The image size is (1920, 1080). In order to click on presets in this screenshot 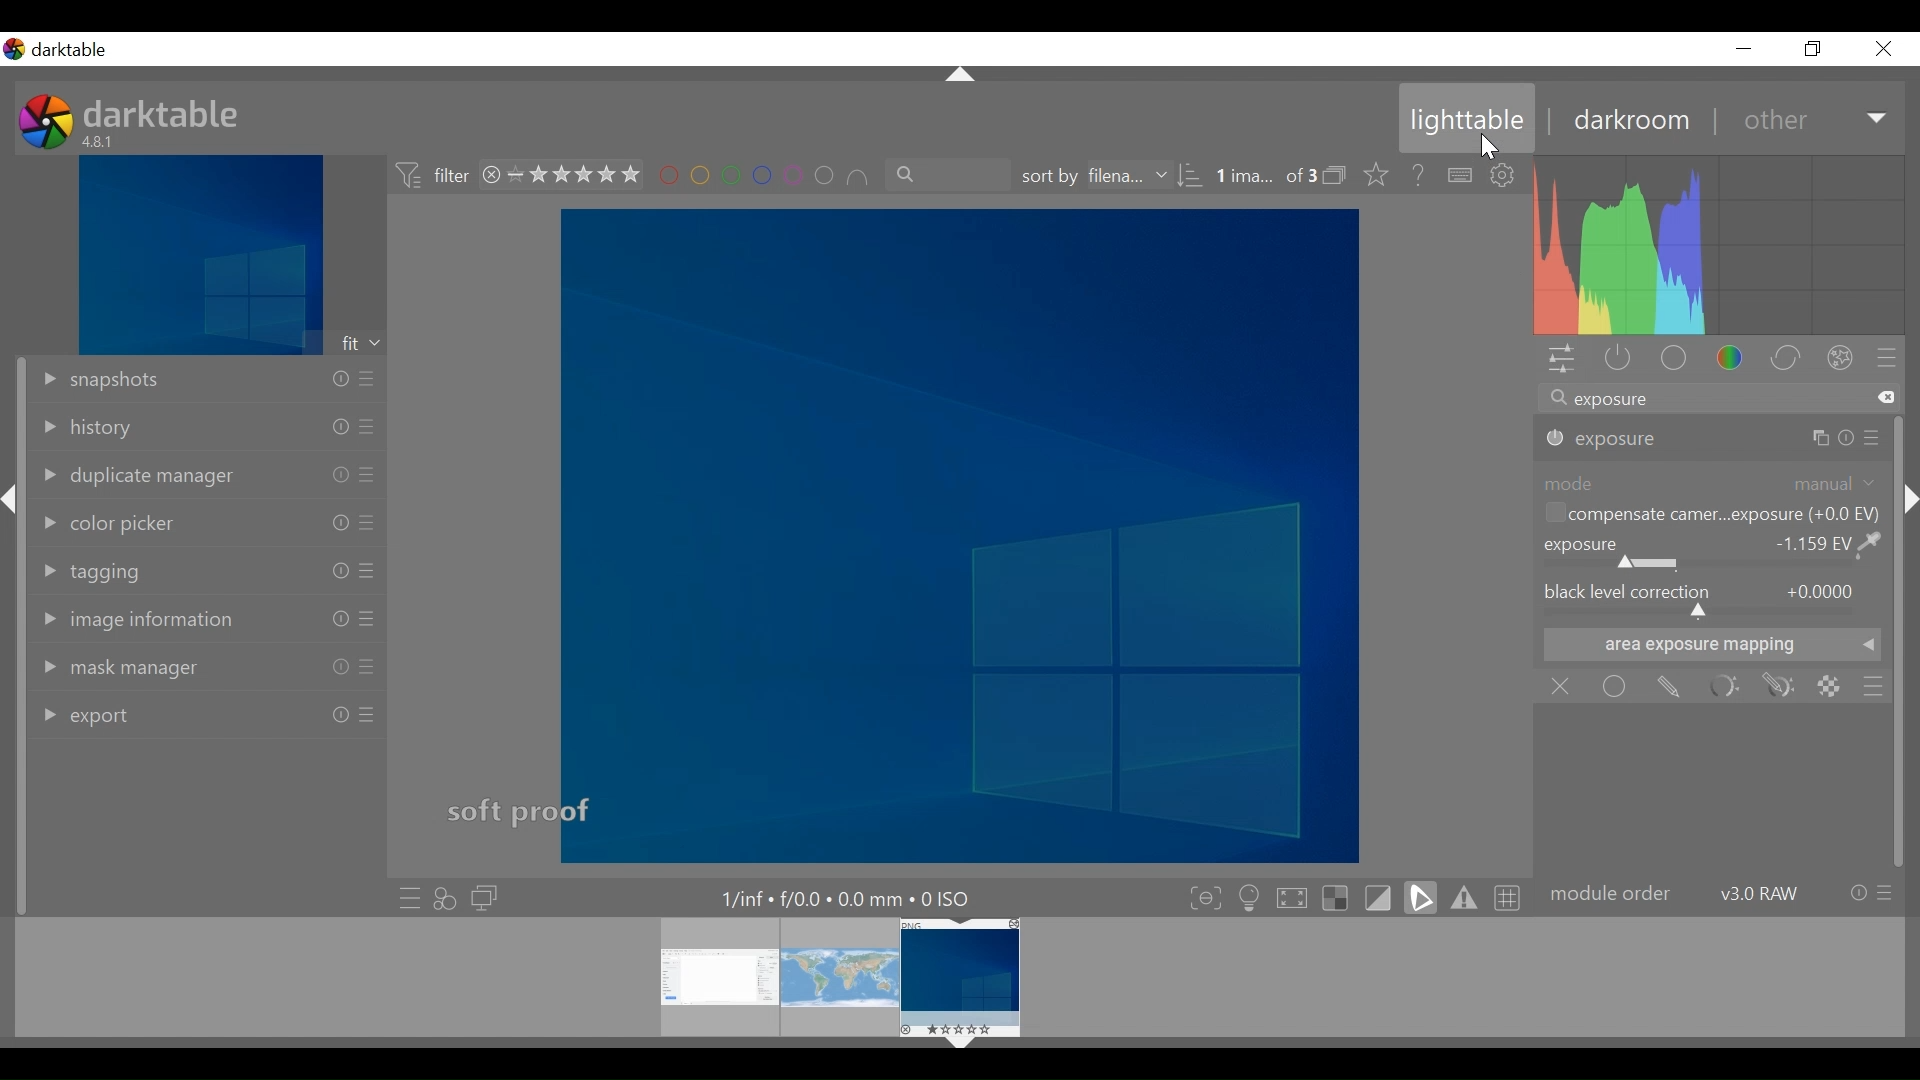, I will do `click(366, 668)`.